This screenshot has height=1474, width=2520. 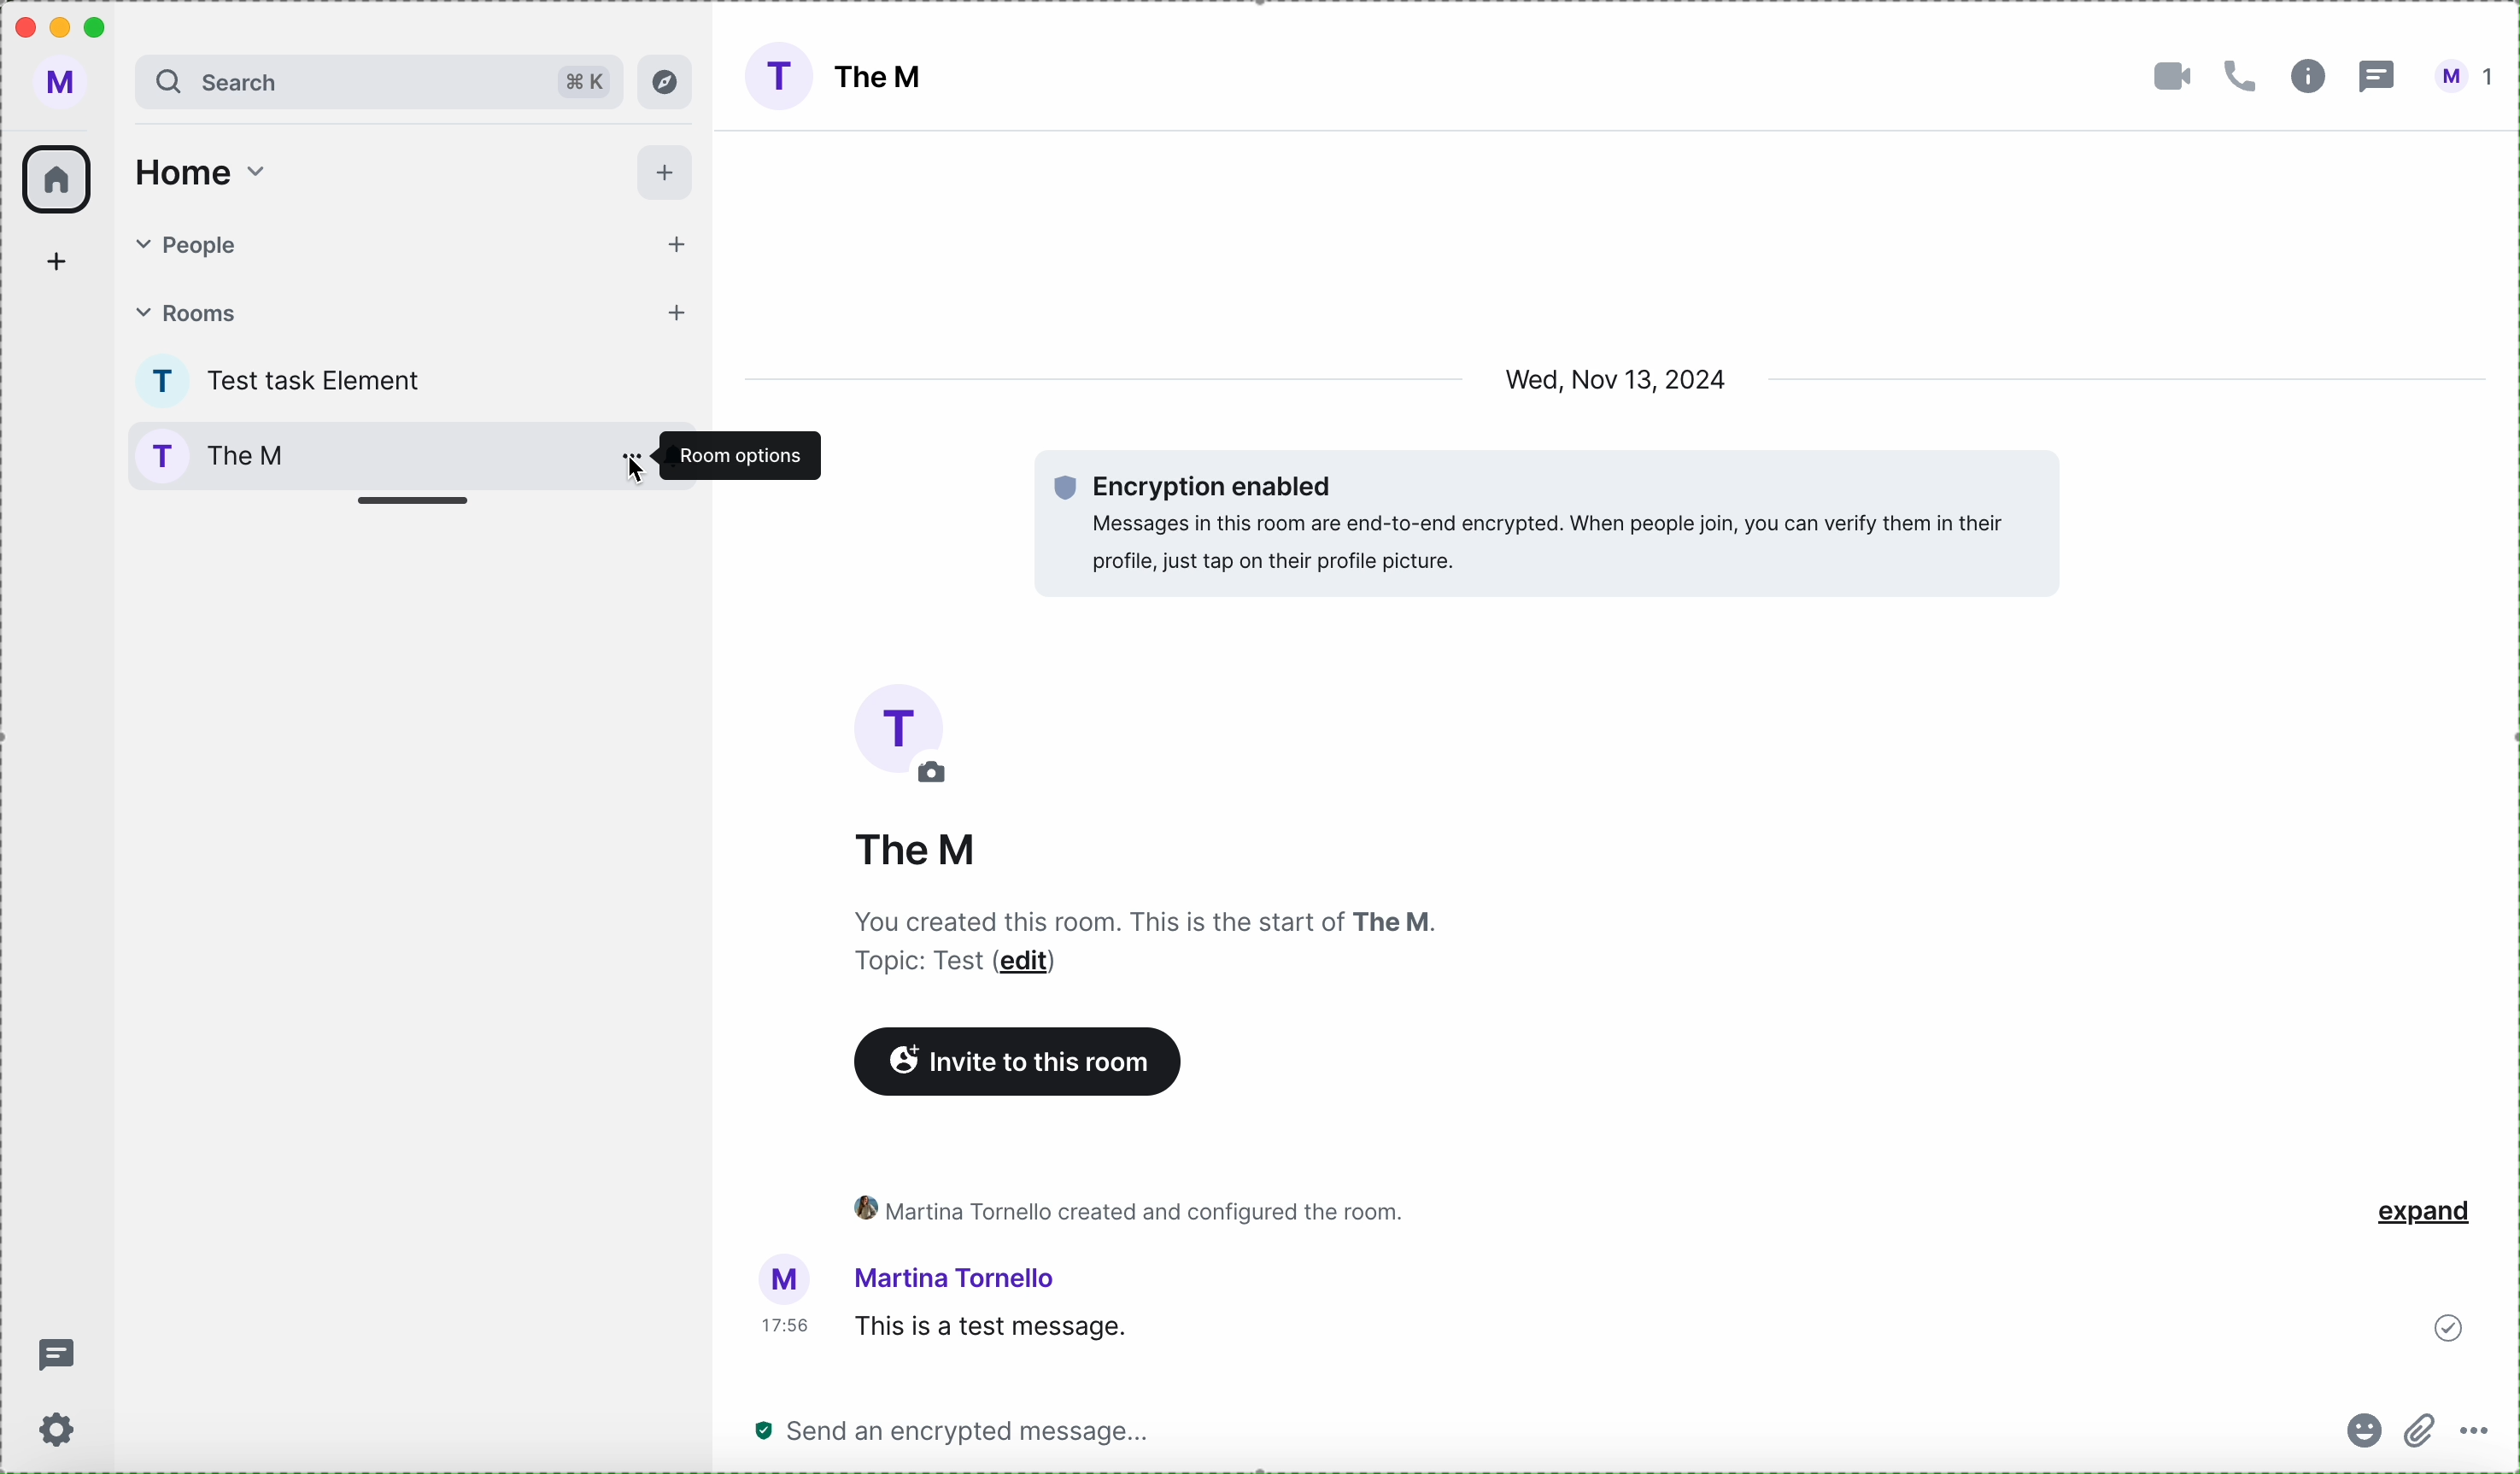 What do you see at coordinates (664, 82) in the screenshot?
I see `explore` at bounding box center [664, 82].